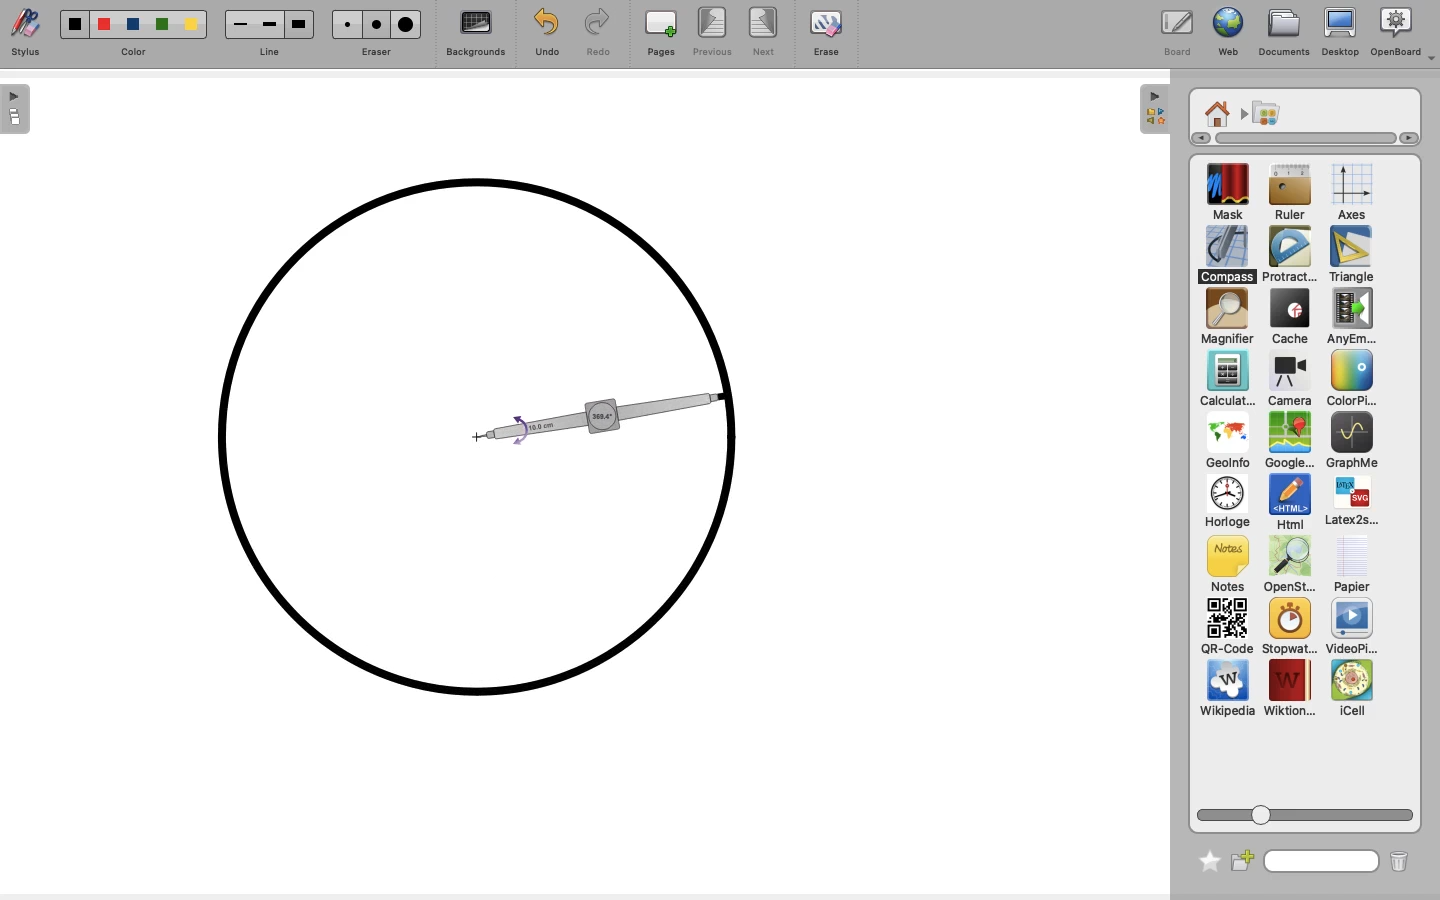 Image resolution: width=1440 pixels, height=900 pixels. What do you see at coordinates (1352, 502) in the screenshot?
I see `Latex2s` at bounding box center [1352, 502].